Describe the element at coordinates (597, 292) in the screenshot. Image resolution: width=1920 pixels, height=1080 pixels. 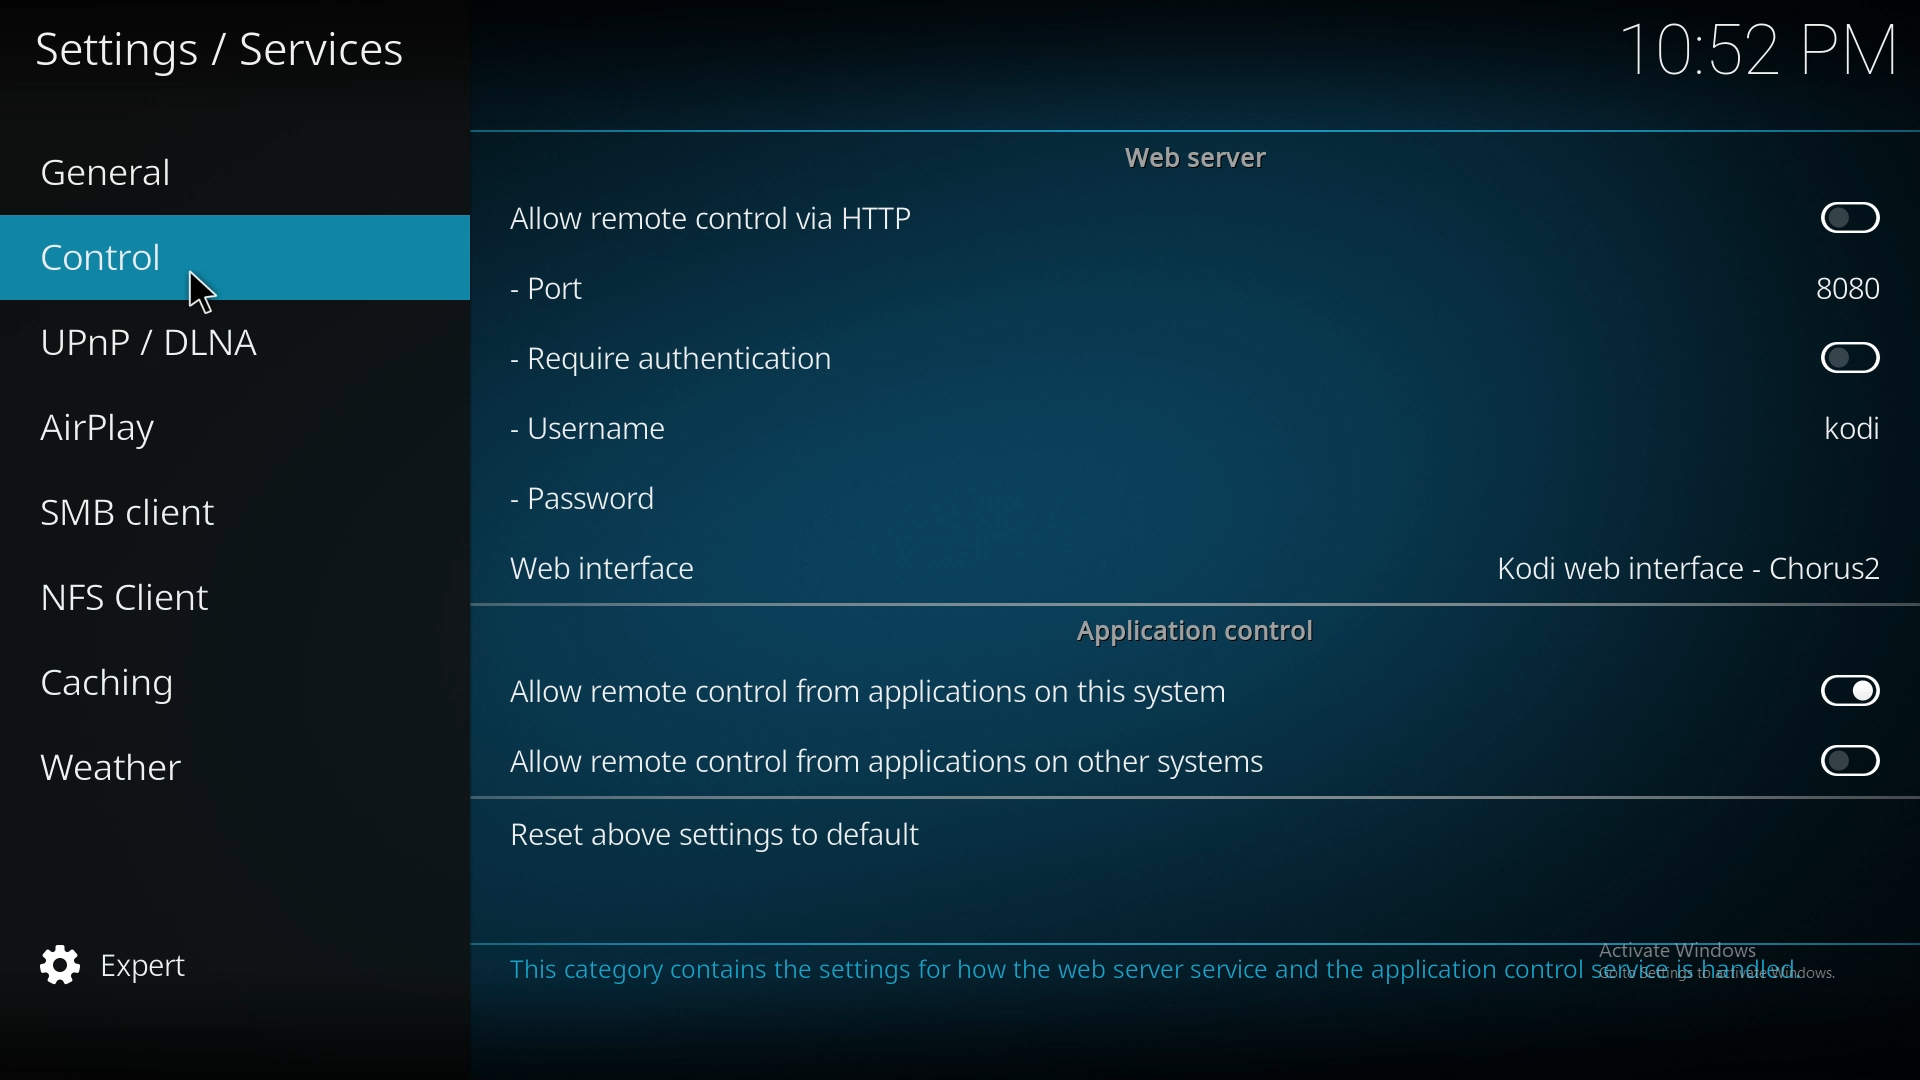
I see `port` at that location.